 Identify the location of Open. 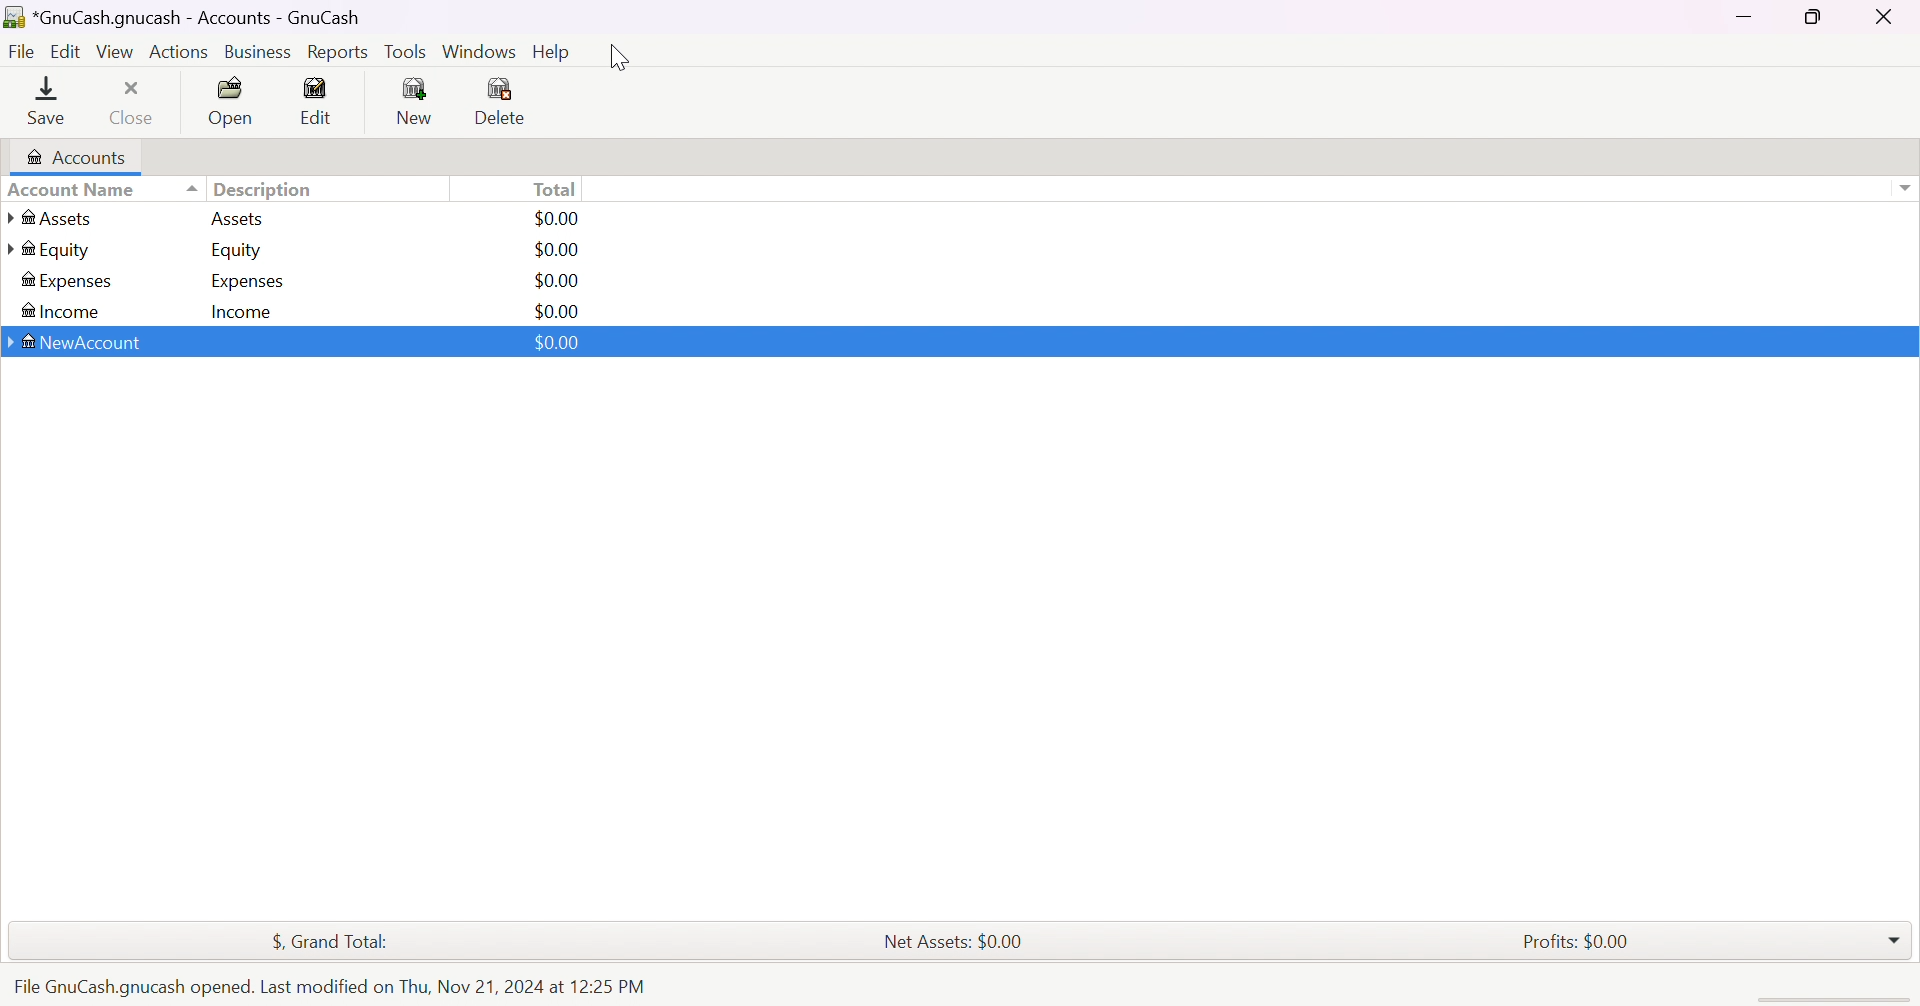
(235, 103).